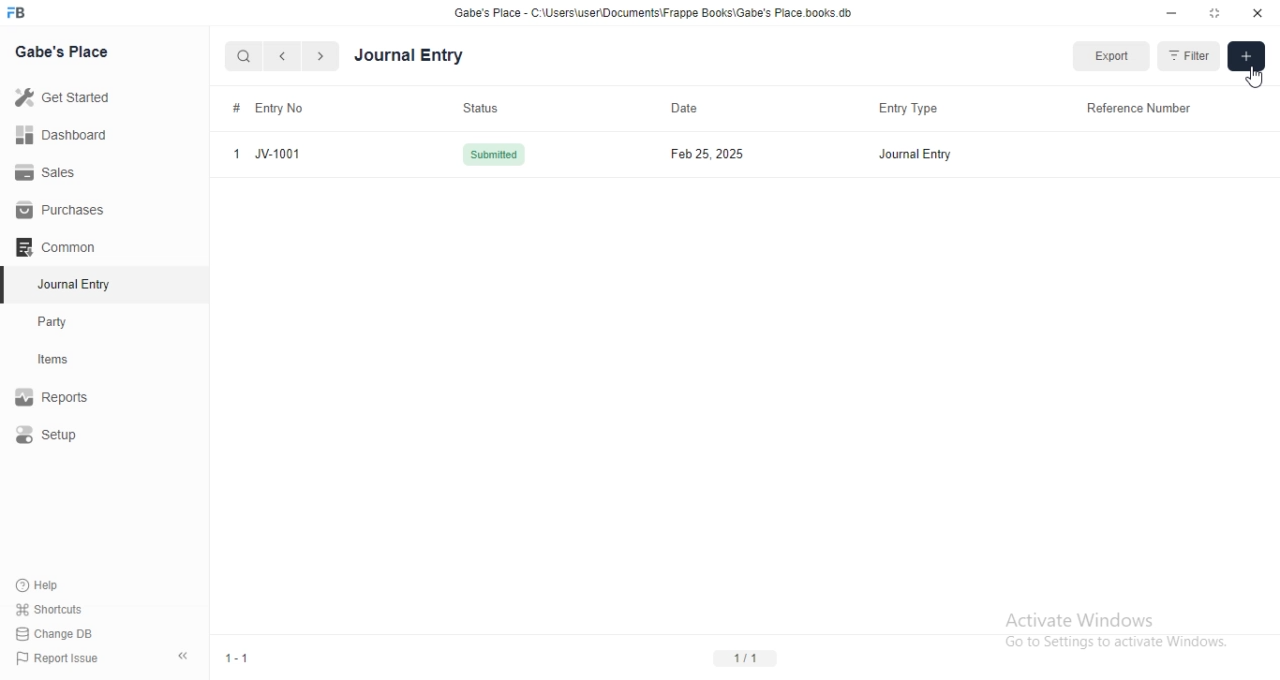 The width and height of the screenshot is (1280, 680). I want to click on 1, so click(236, 154).